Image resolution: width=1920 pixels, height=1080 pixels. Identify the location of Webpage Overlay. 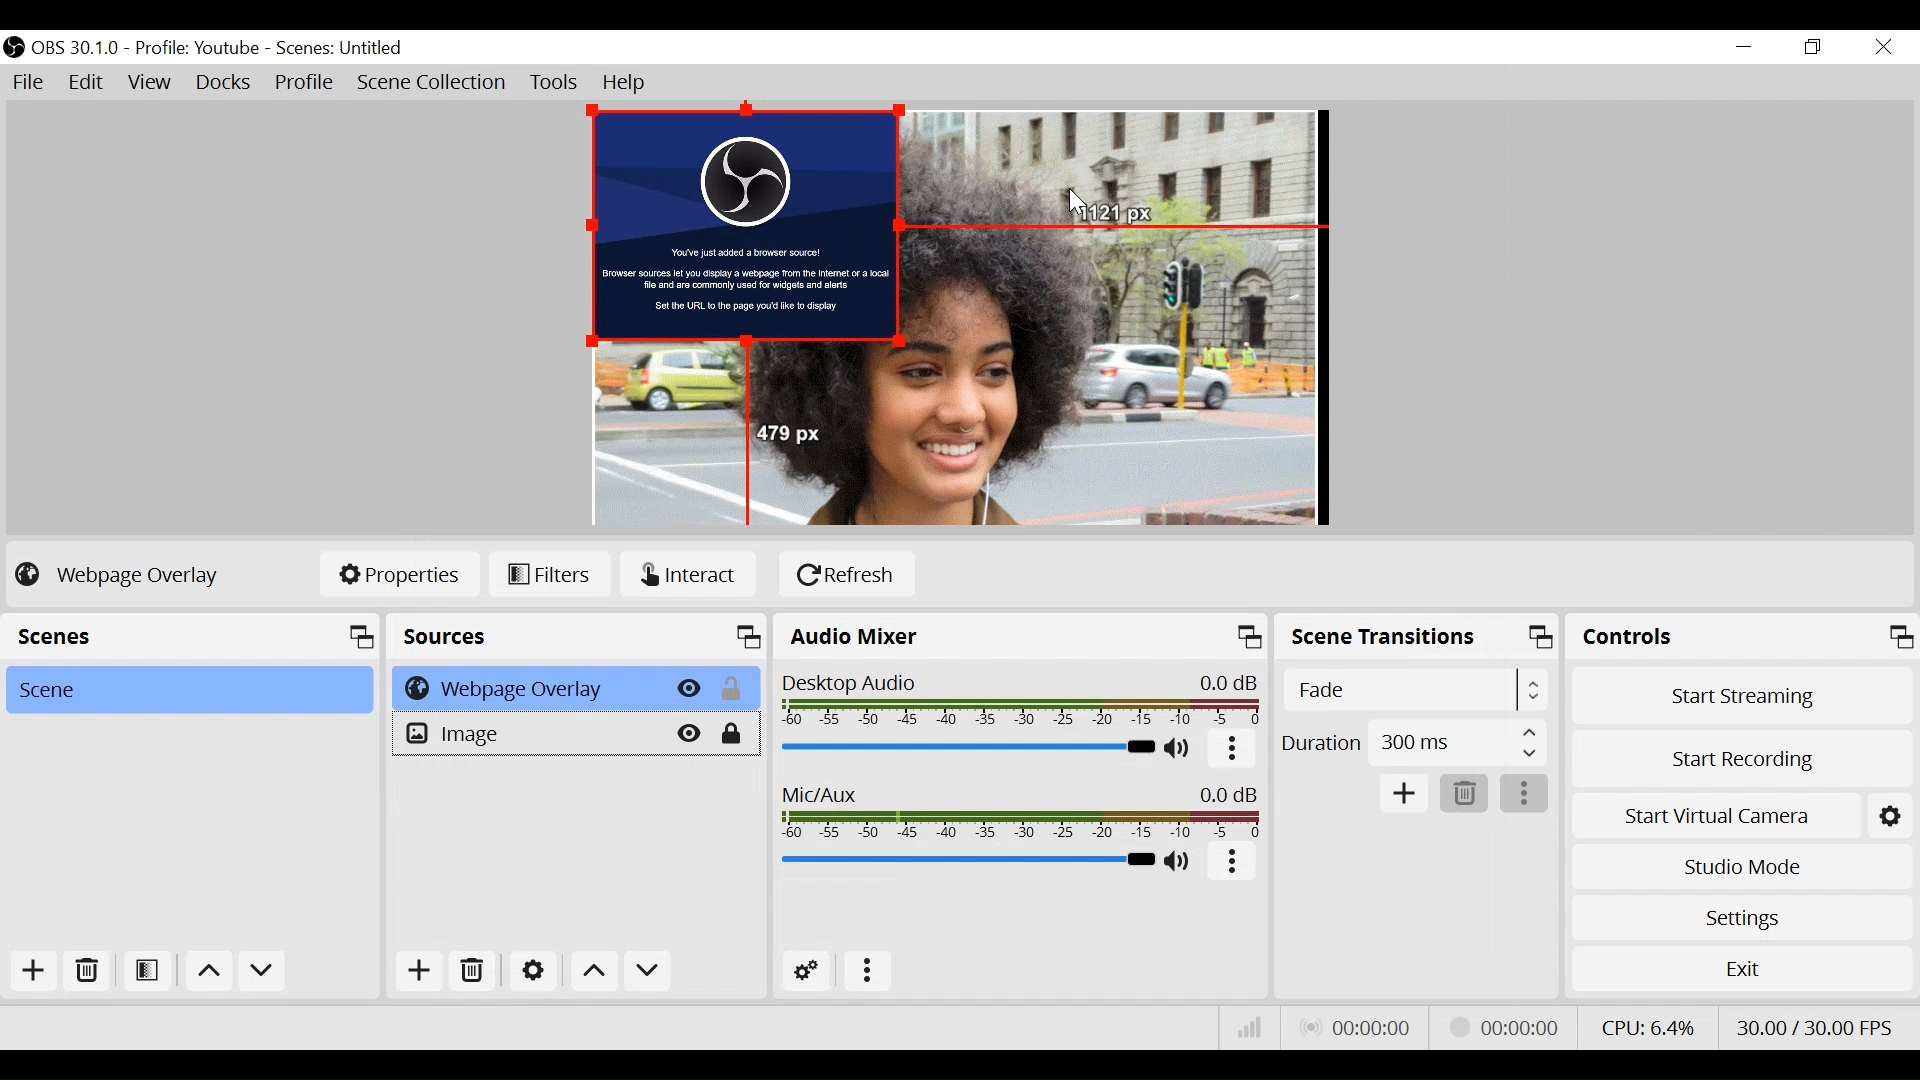
(529, 687).